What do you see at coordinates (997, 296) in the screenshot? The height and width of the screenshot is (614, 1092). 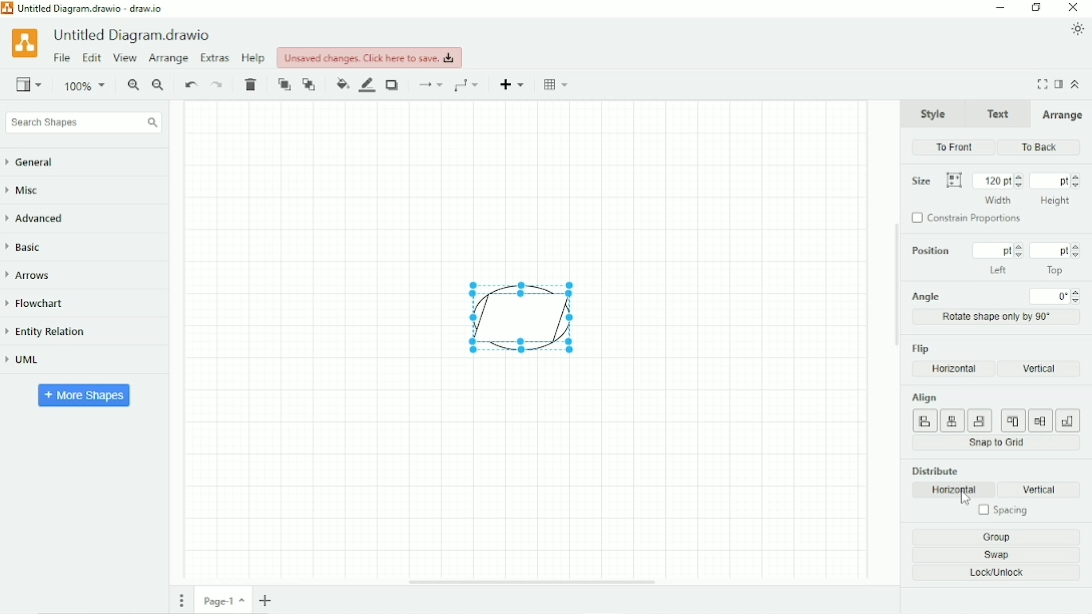 I see `Angle` at bounding box center [997, 296].